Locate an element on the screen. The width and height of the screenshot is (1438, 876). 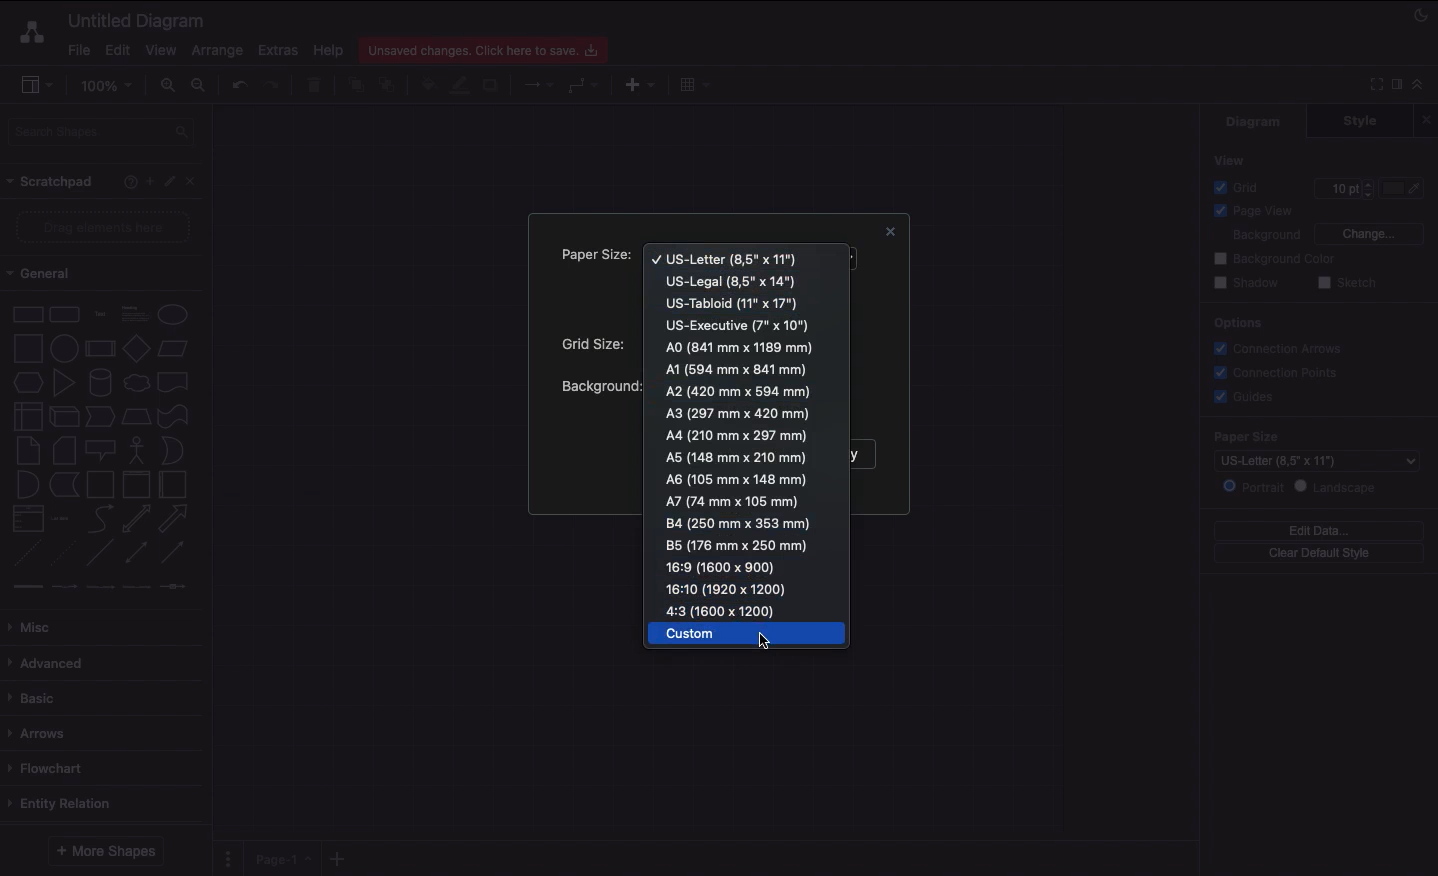
Close is located at coordinates (1429, 119).